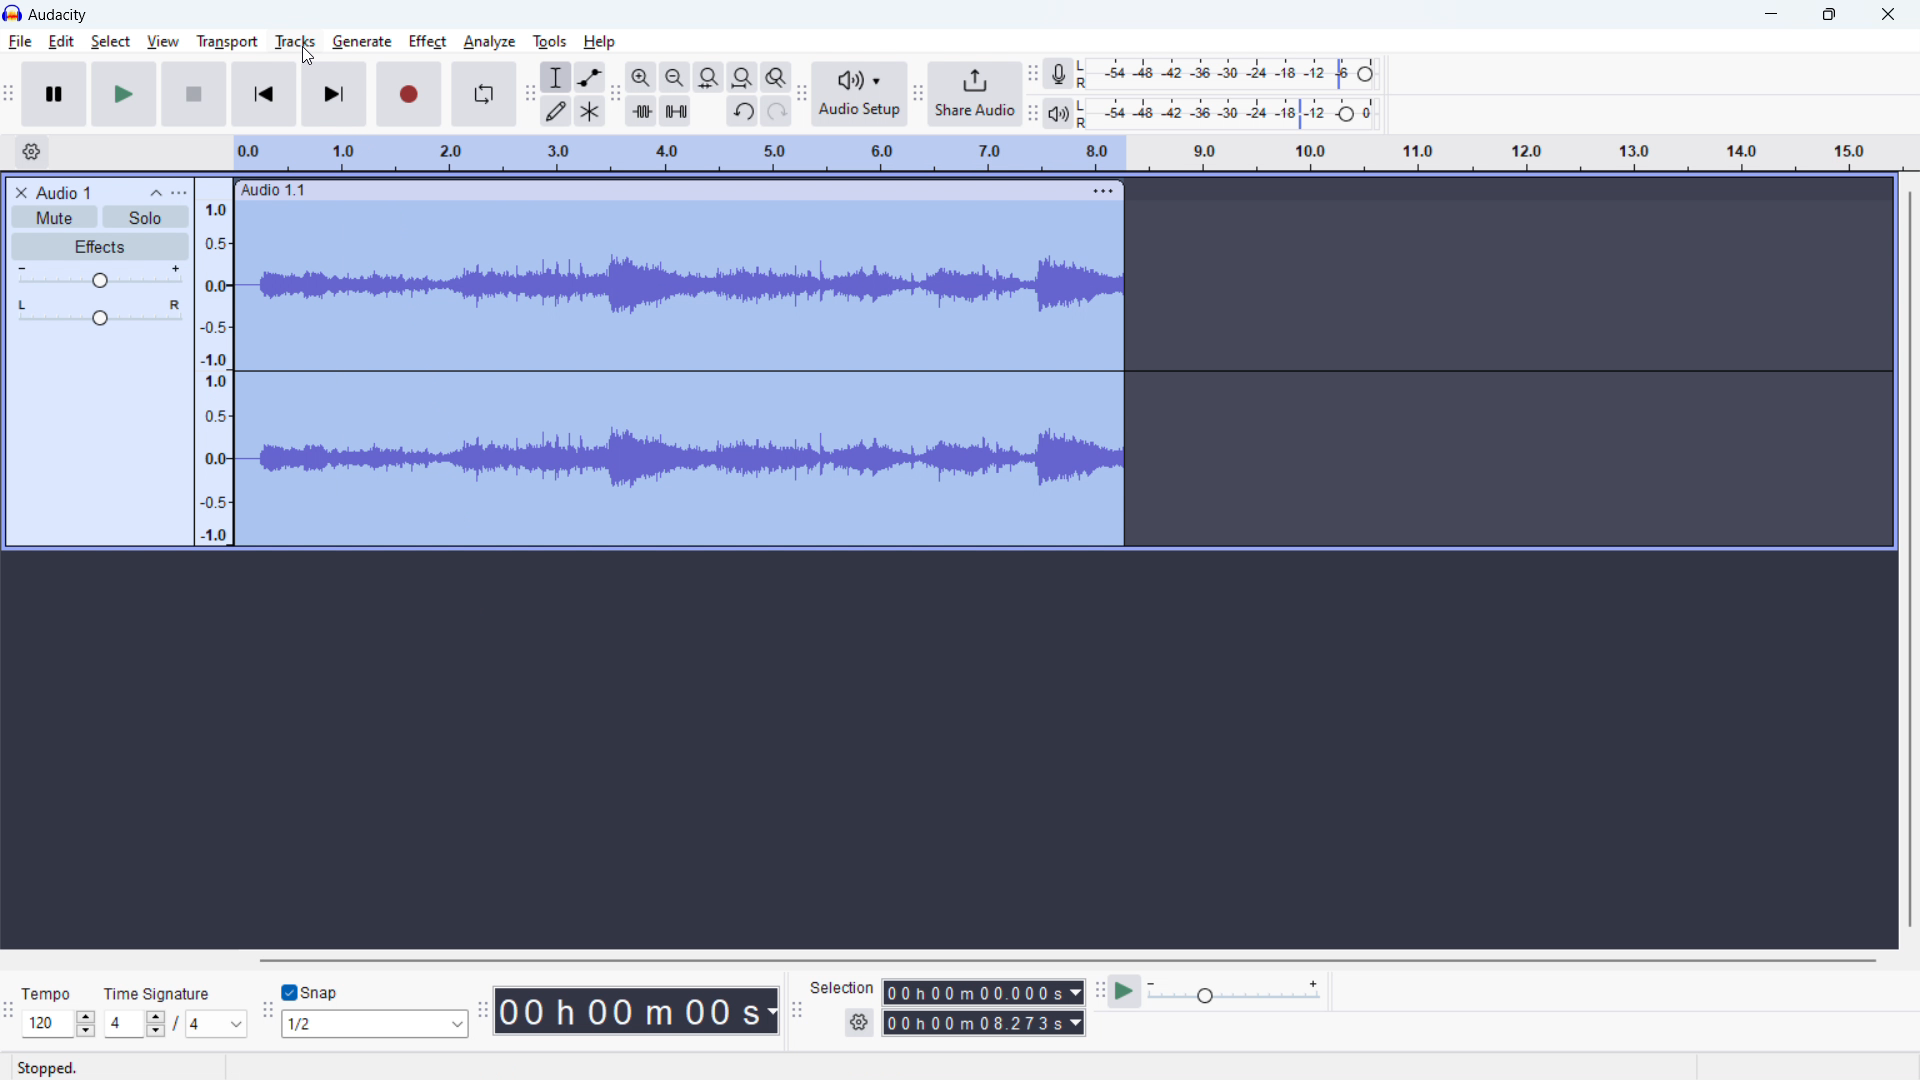 This screenshot has width=1920, height=1080. Describe the element at coordinates (1059, 73) in the screenshot. I see `recording meter ` at that location.